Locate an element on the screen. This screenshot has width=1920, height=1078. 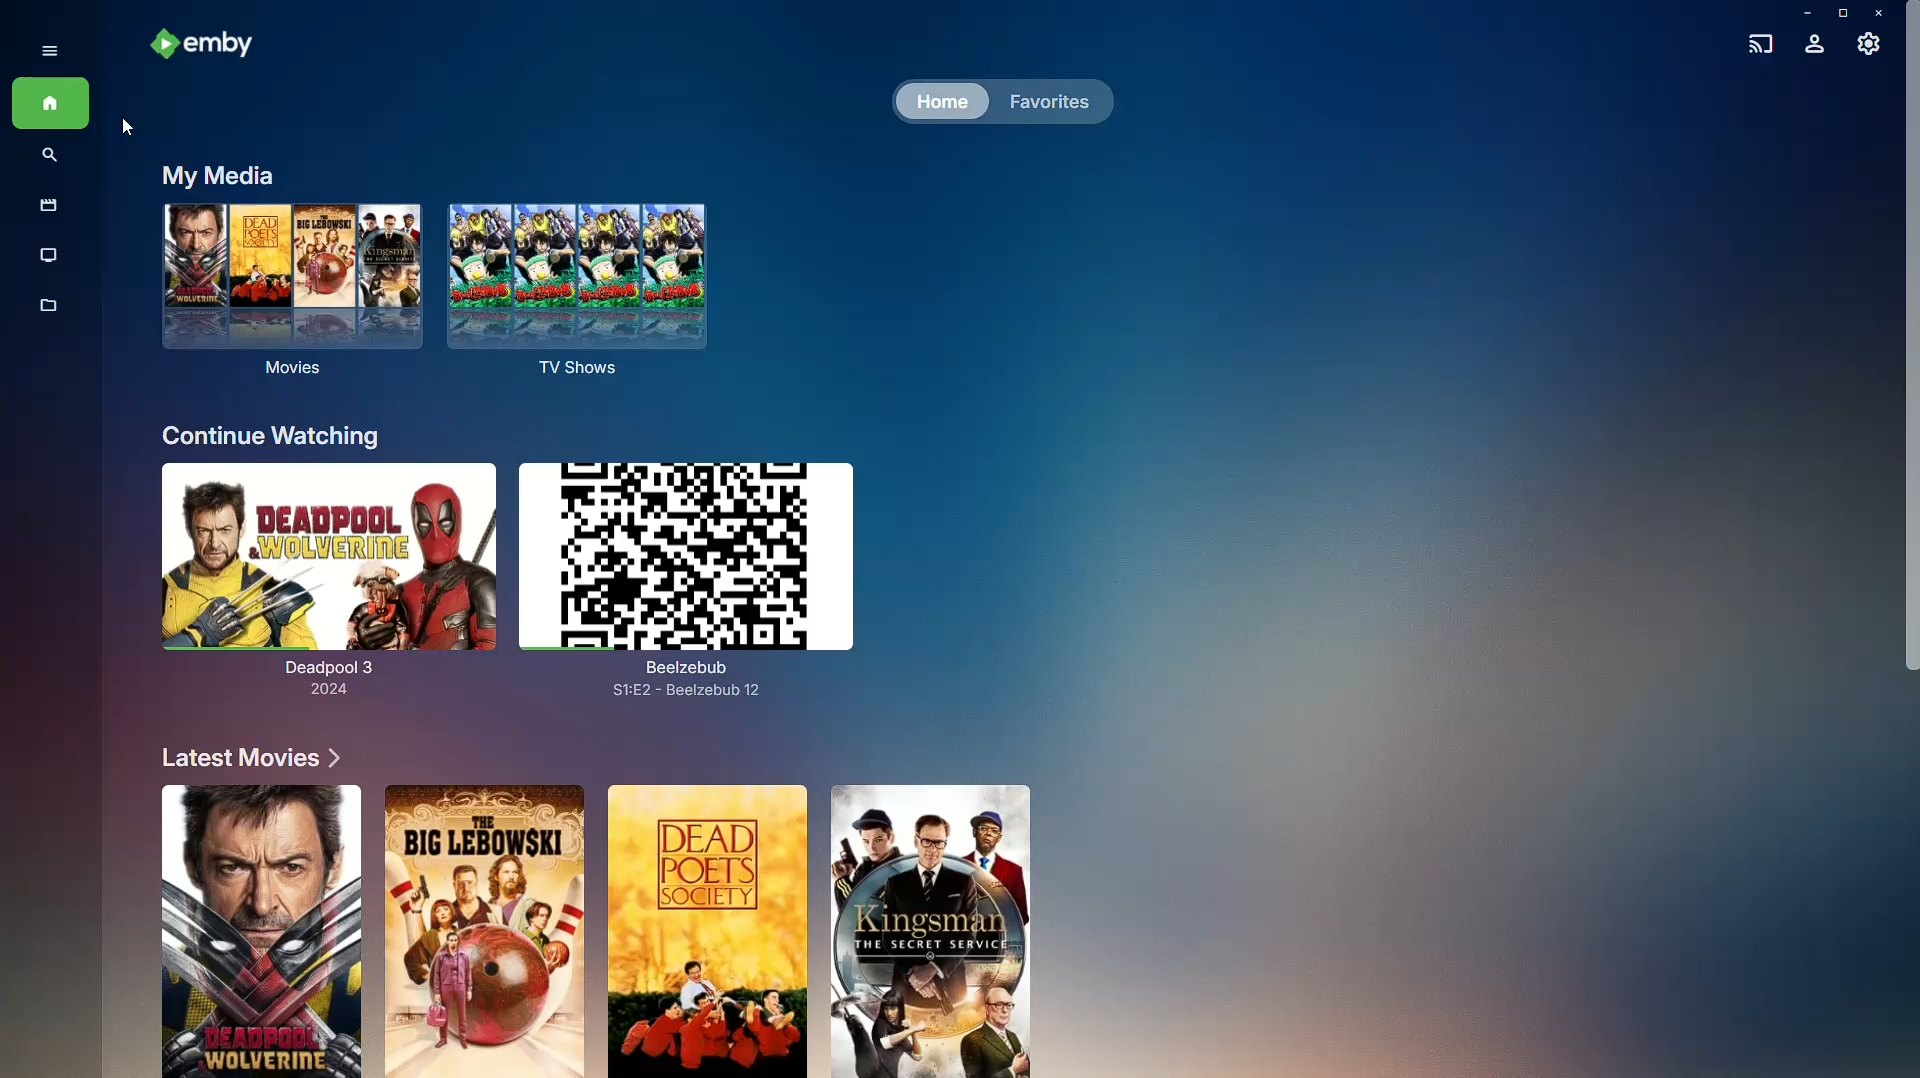
Beelzebub is located at coordinates (710, 572).